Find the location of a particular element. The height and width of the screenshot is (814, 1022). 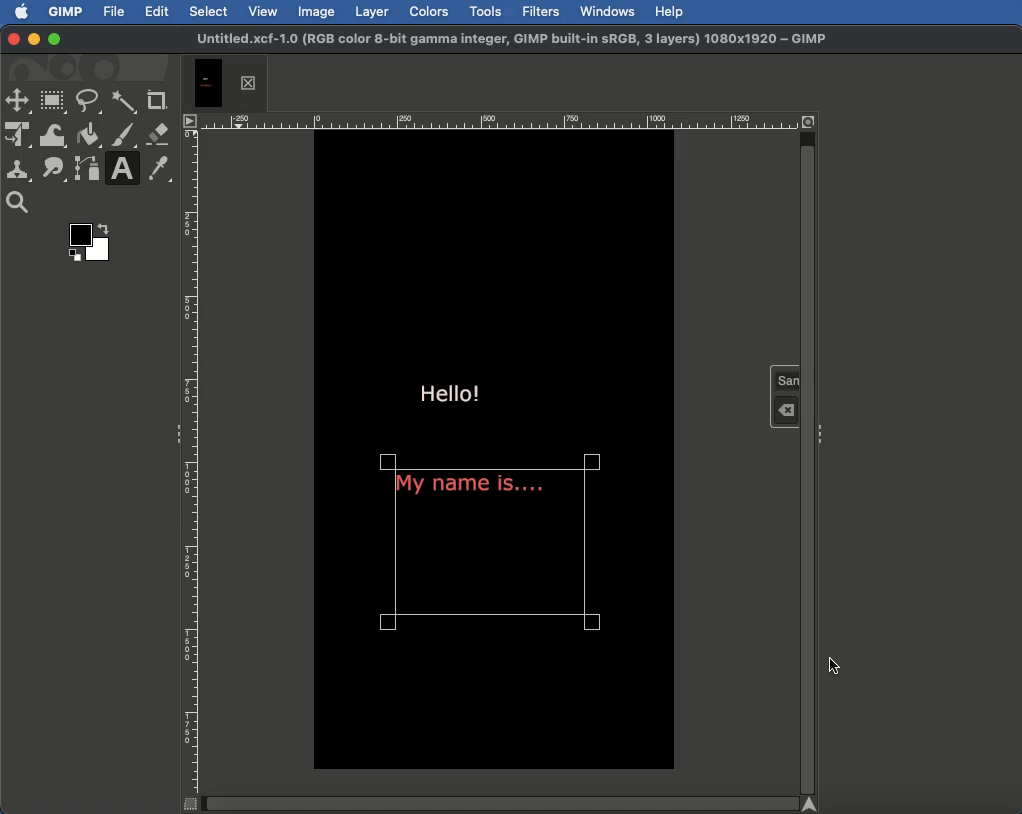

View is located at coordinates (265, 12).